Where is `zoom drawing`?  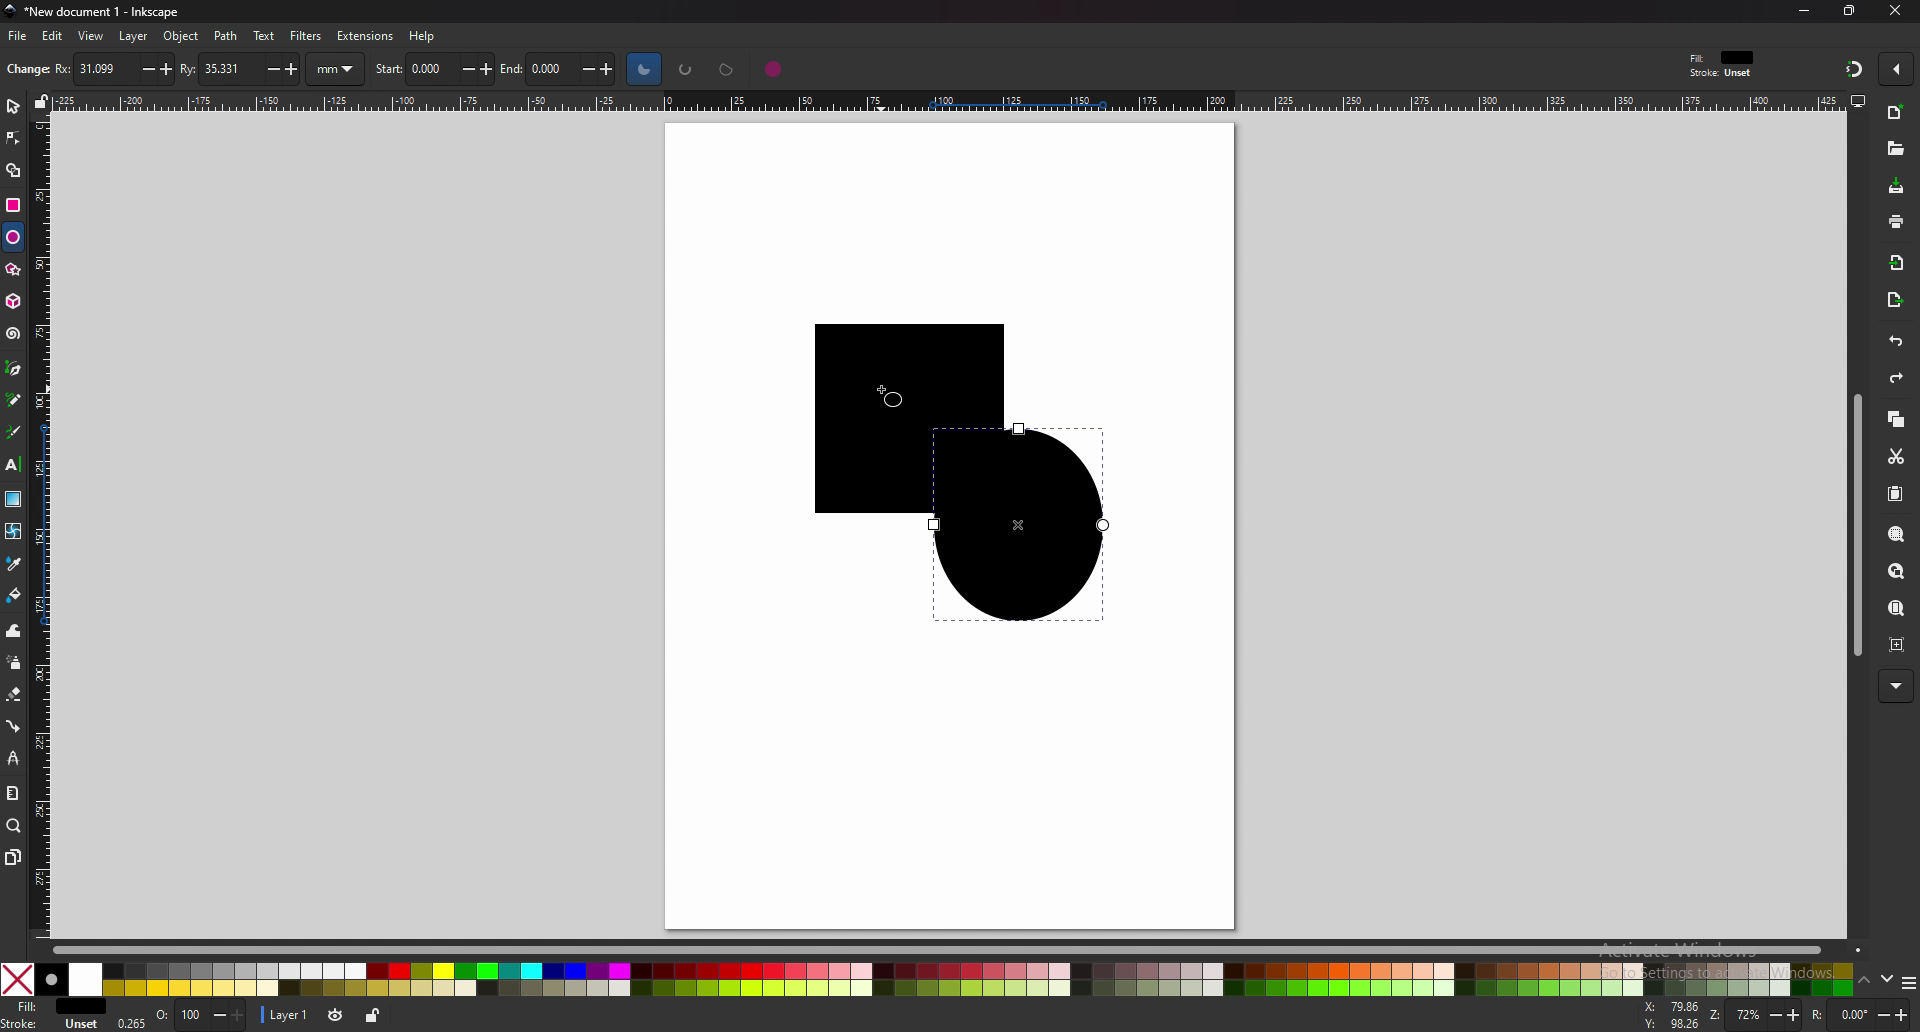
zoom drawing is located at coordinates (1896, 571).